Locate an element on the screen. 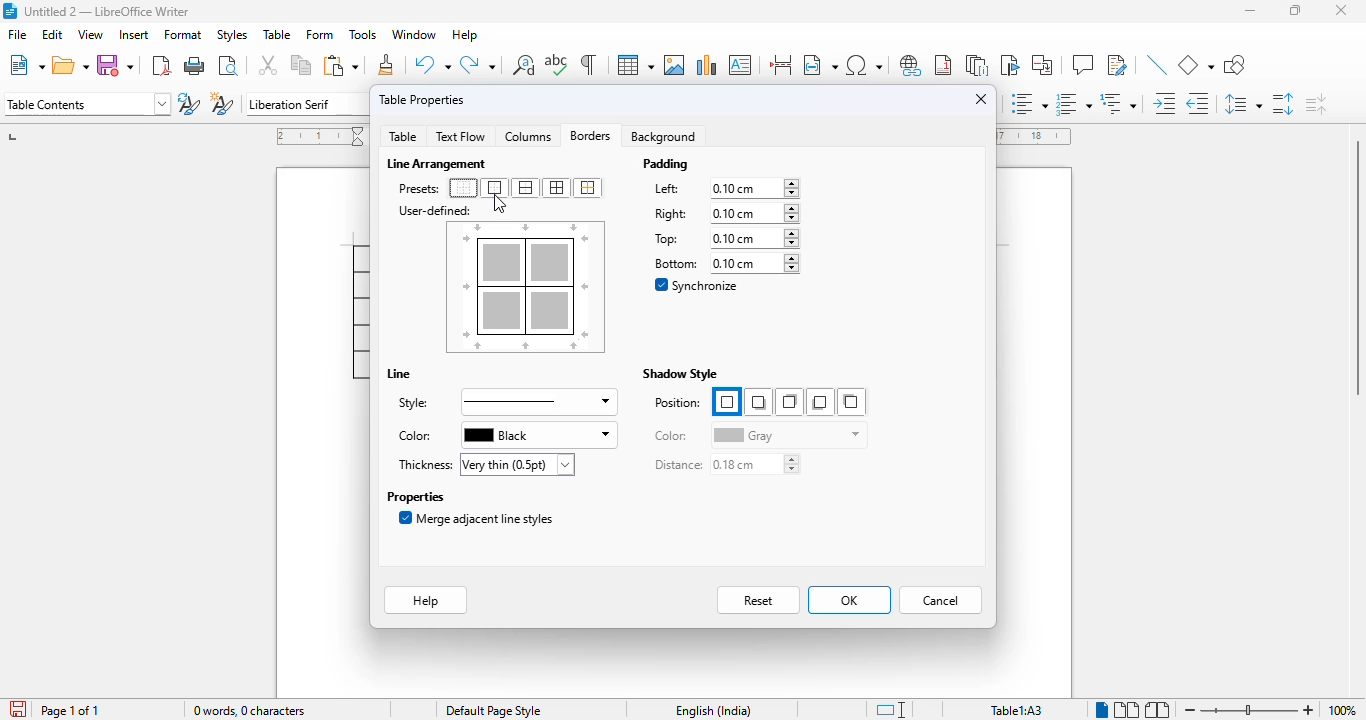 The width and height of the screenshot is (1366, 720). insert field is located at coordinates (820, 64).